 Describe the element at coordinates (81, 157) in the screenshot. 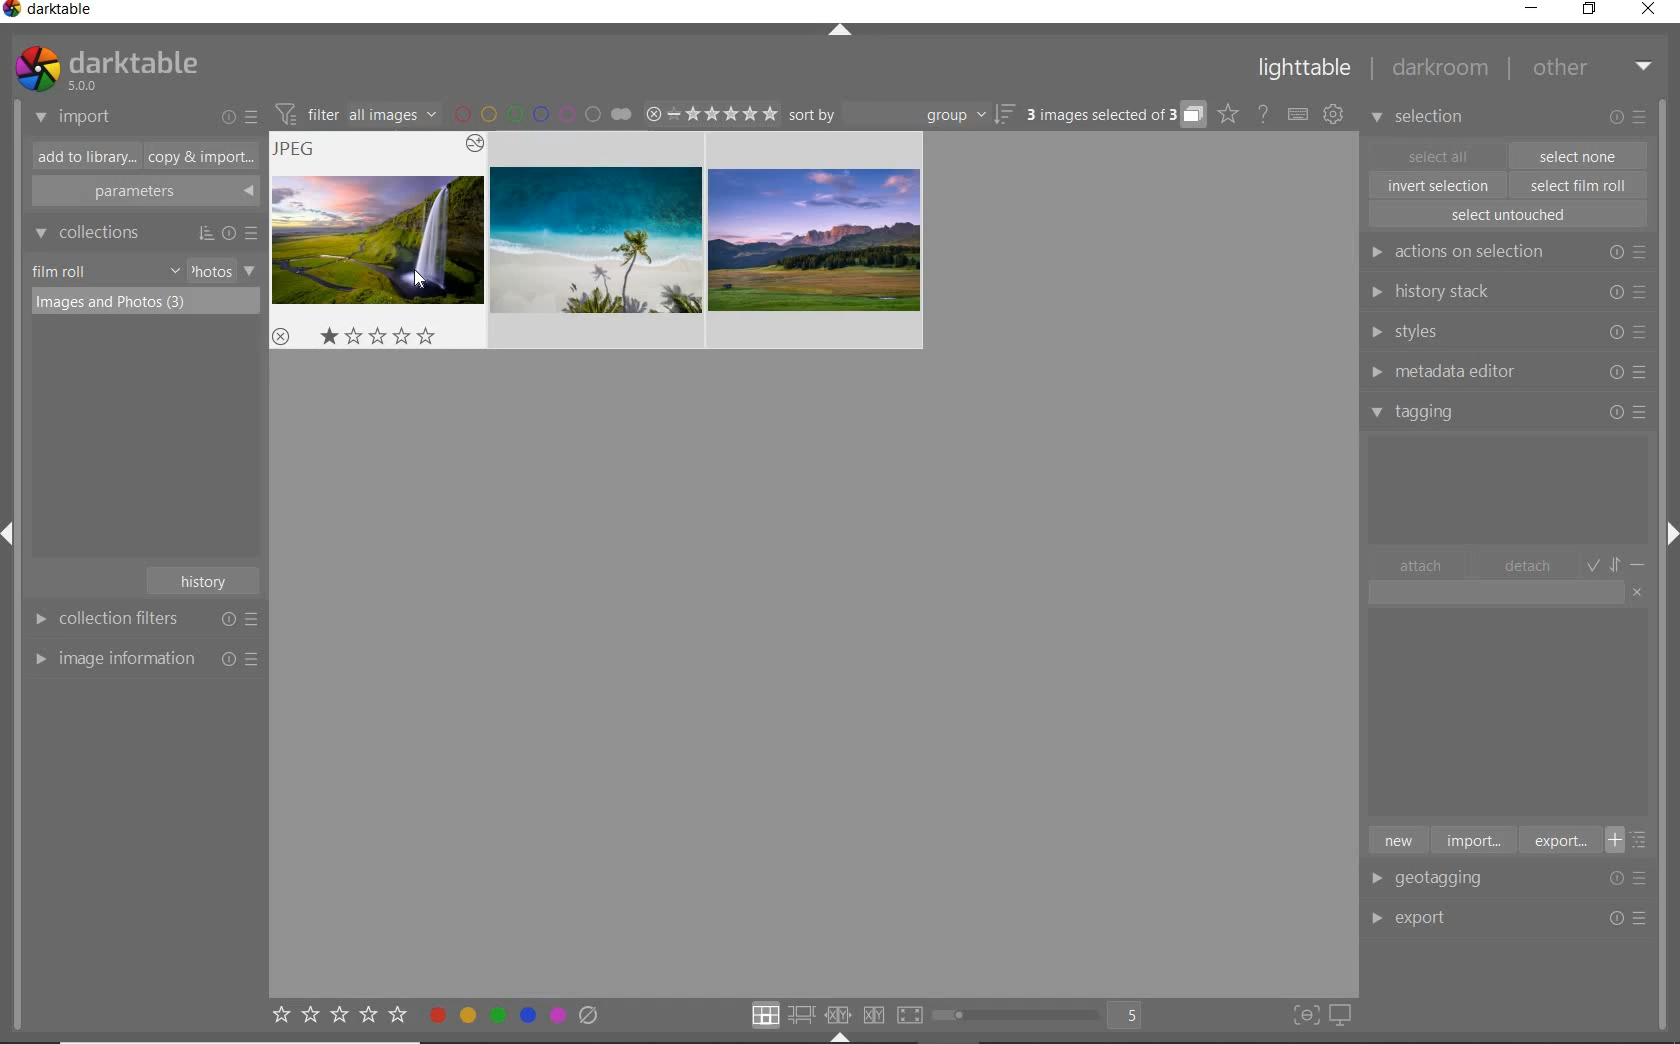

I see `add to library` at that location.